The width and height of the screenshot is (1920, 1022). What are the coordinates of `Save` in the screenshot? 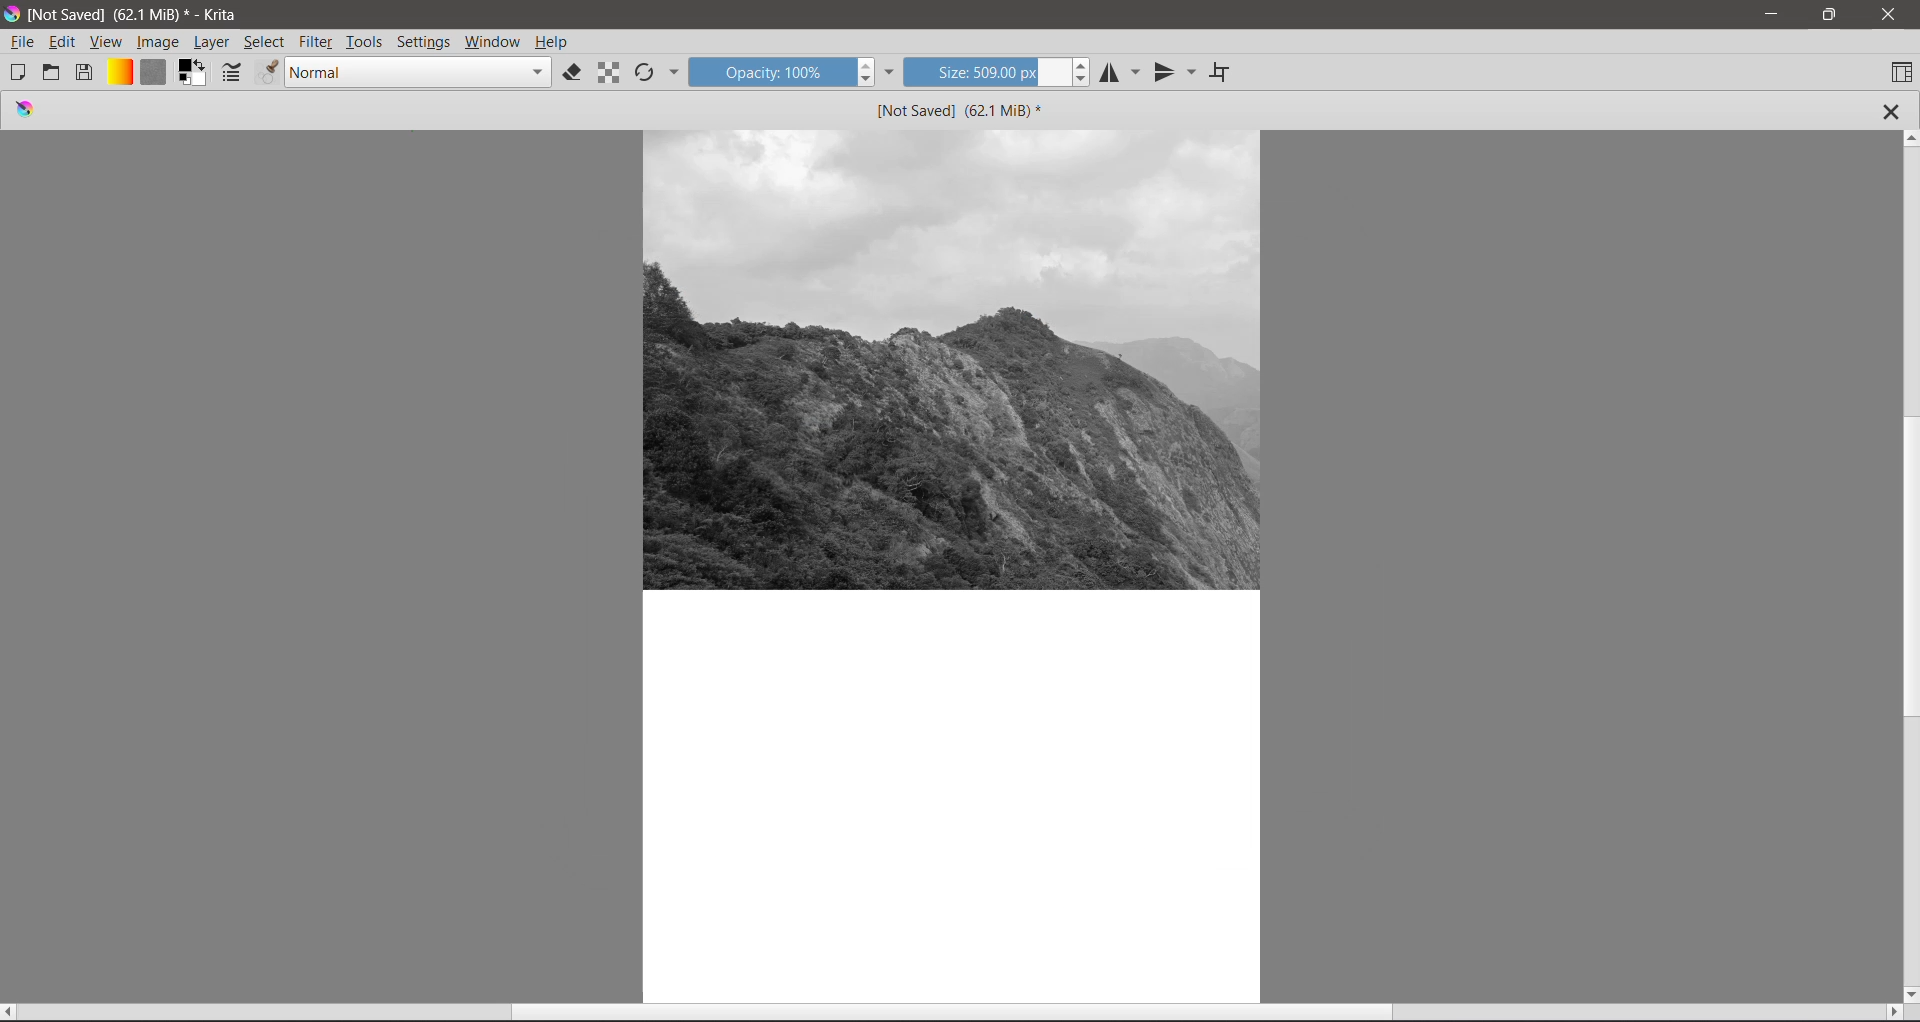 It's located at (86, 73).